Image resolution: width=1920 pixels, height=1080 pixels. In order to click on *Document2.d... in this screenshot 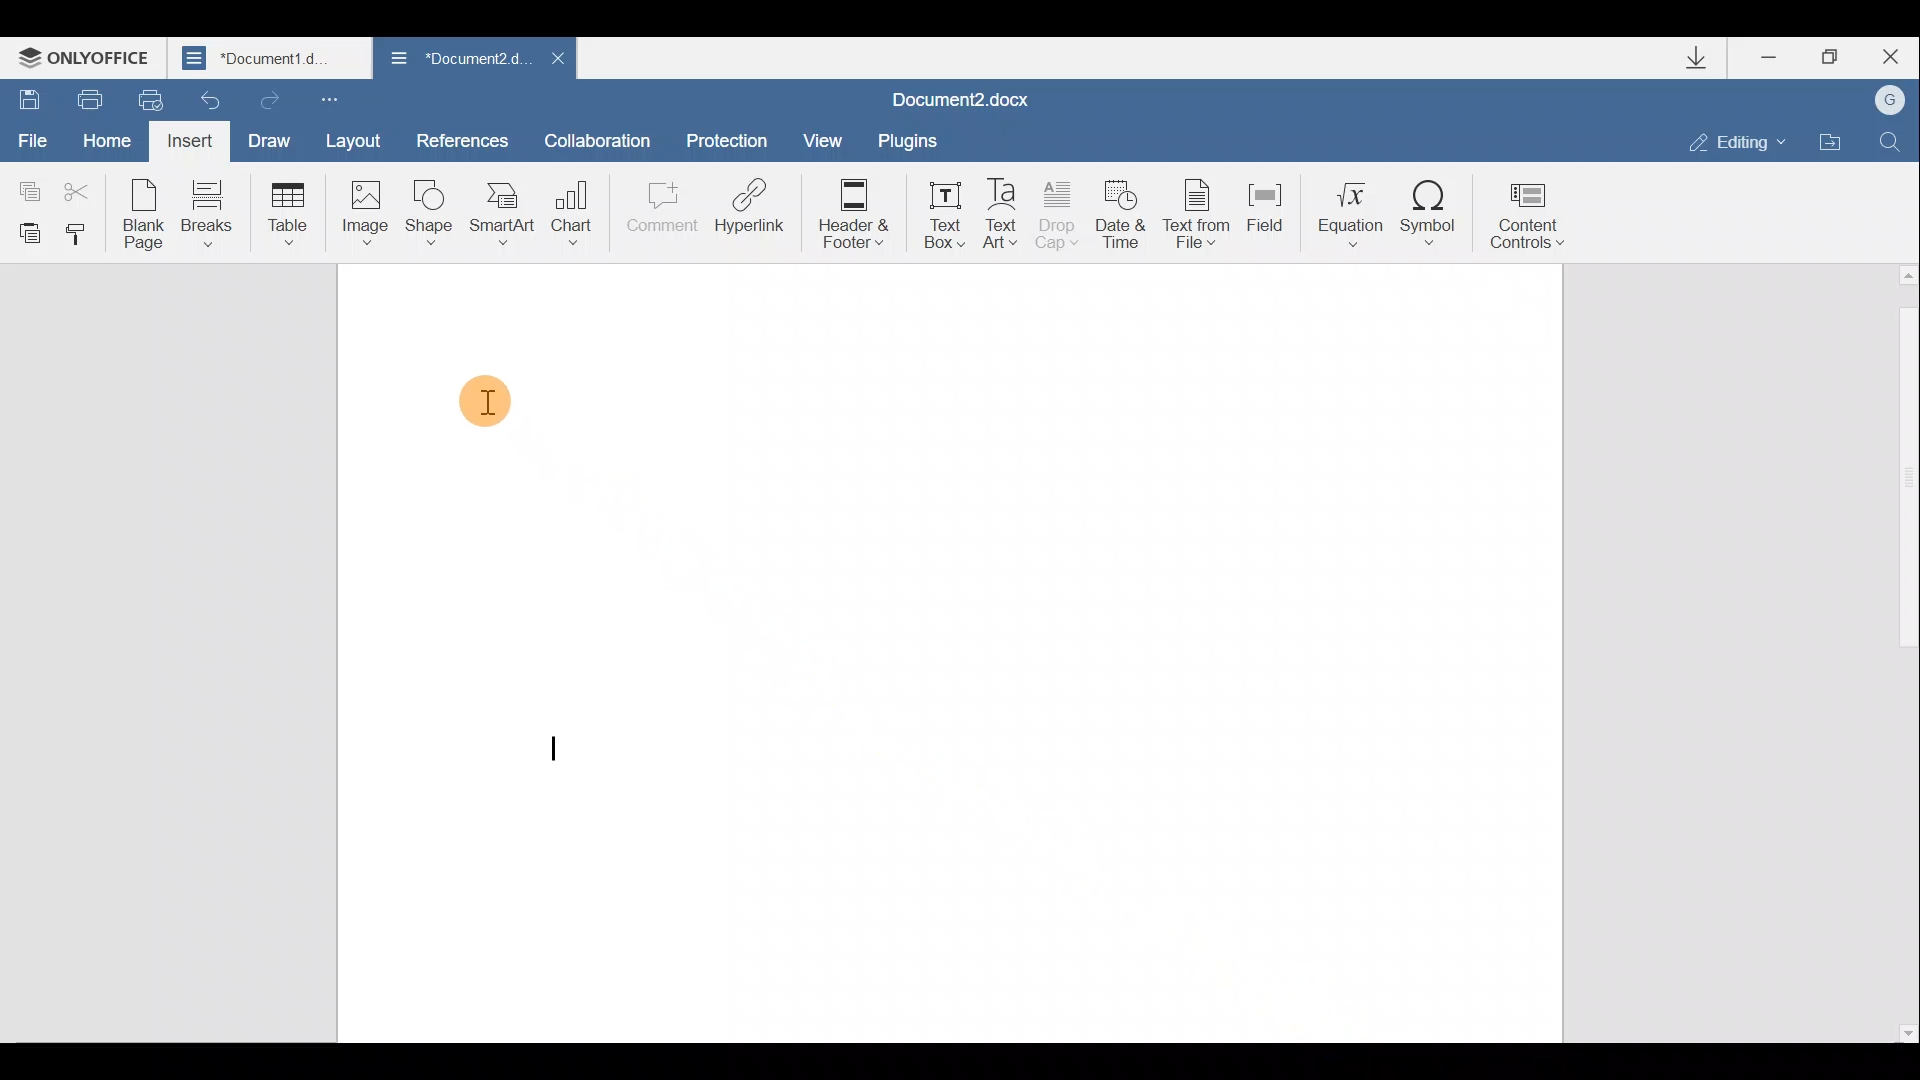, I will do `click(455, 59)`.